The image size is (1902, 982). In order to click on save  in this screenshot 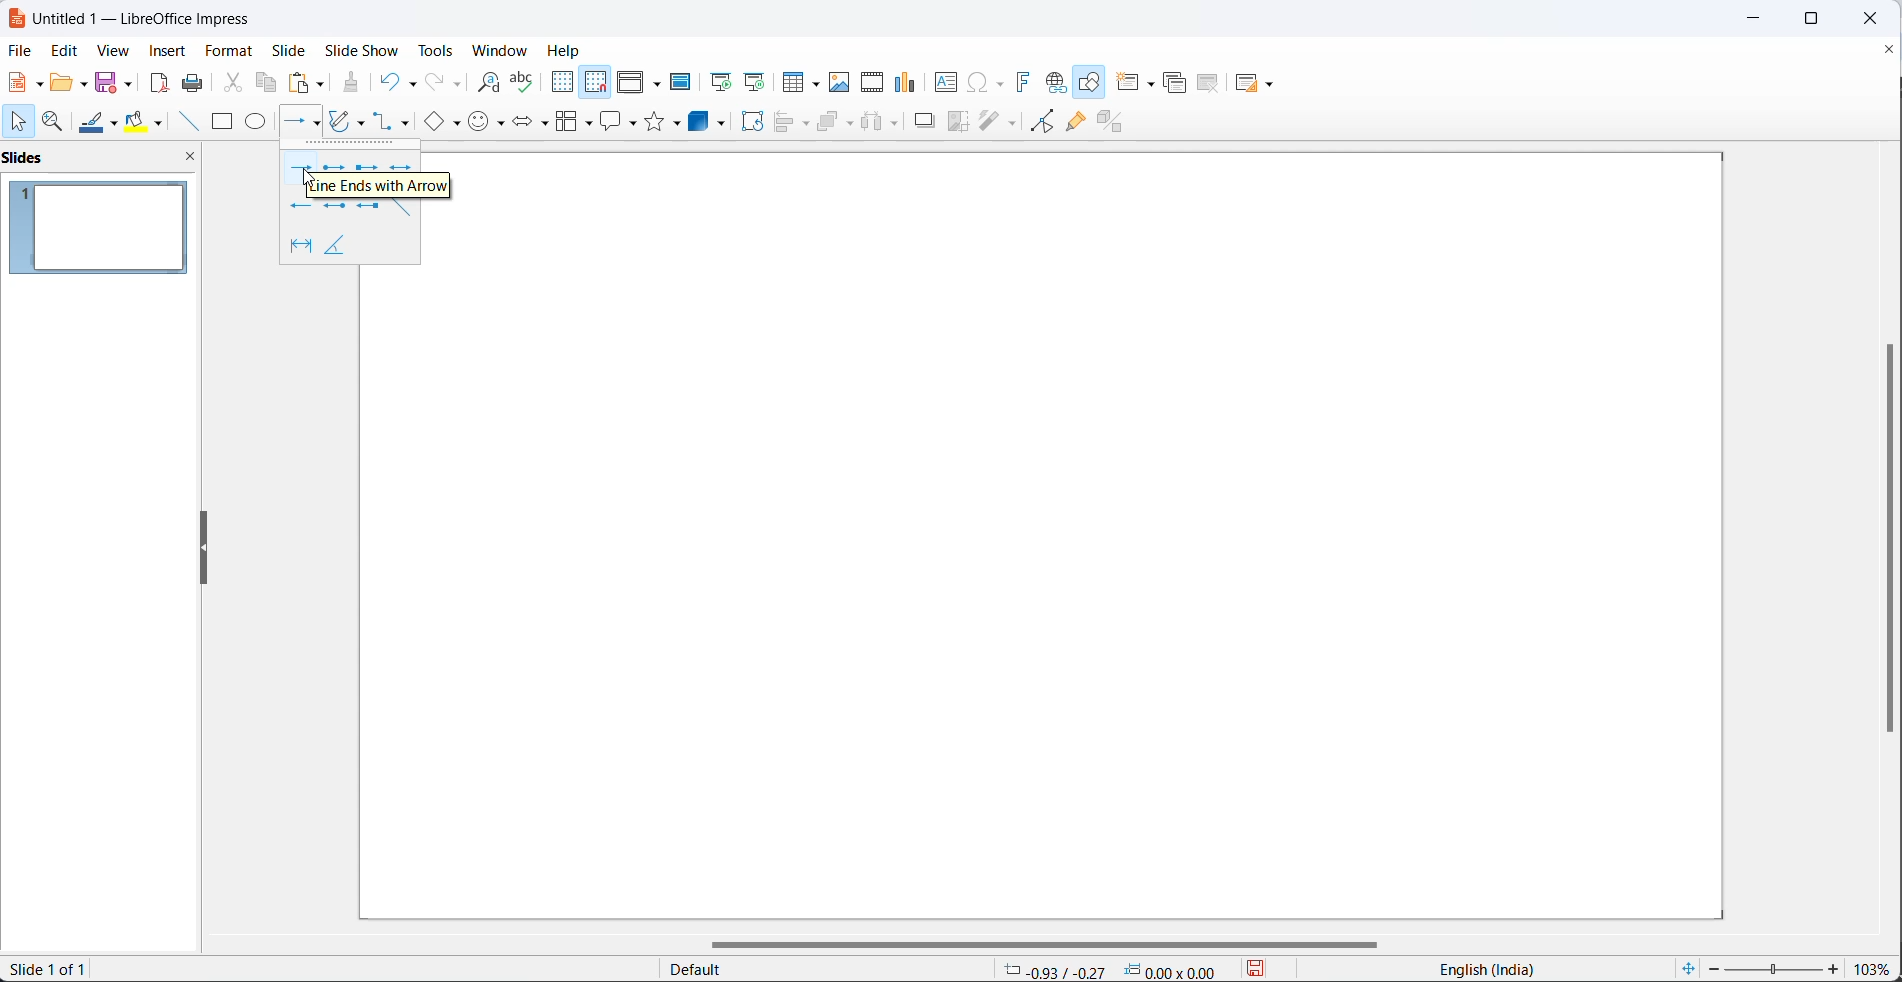, I will do `click(110, 82)`.